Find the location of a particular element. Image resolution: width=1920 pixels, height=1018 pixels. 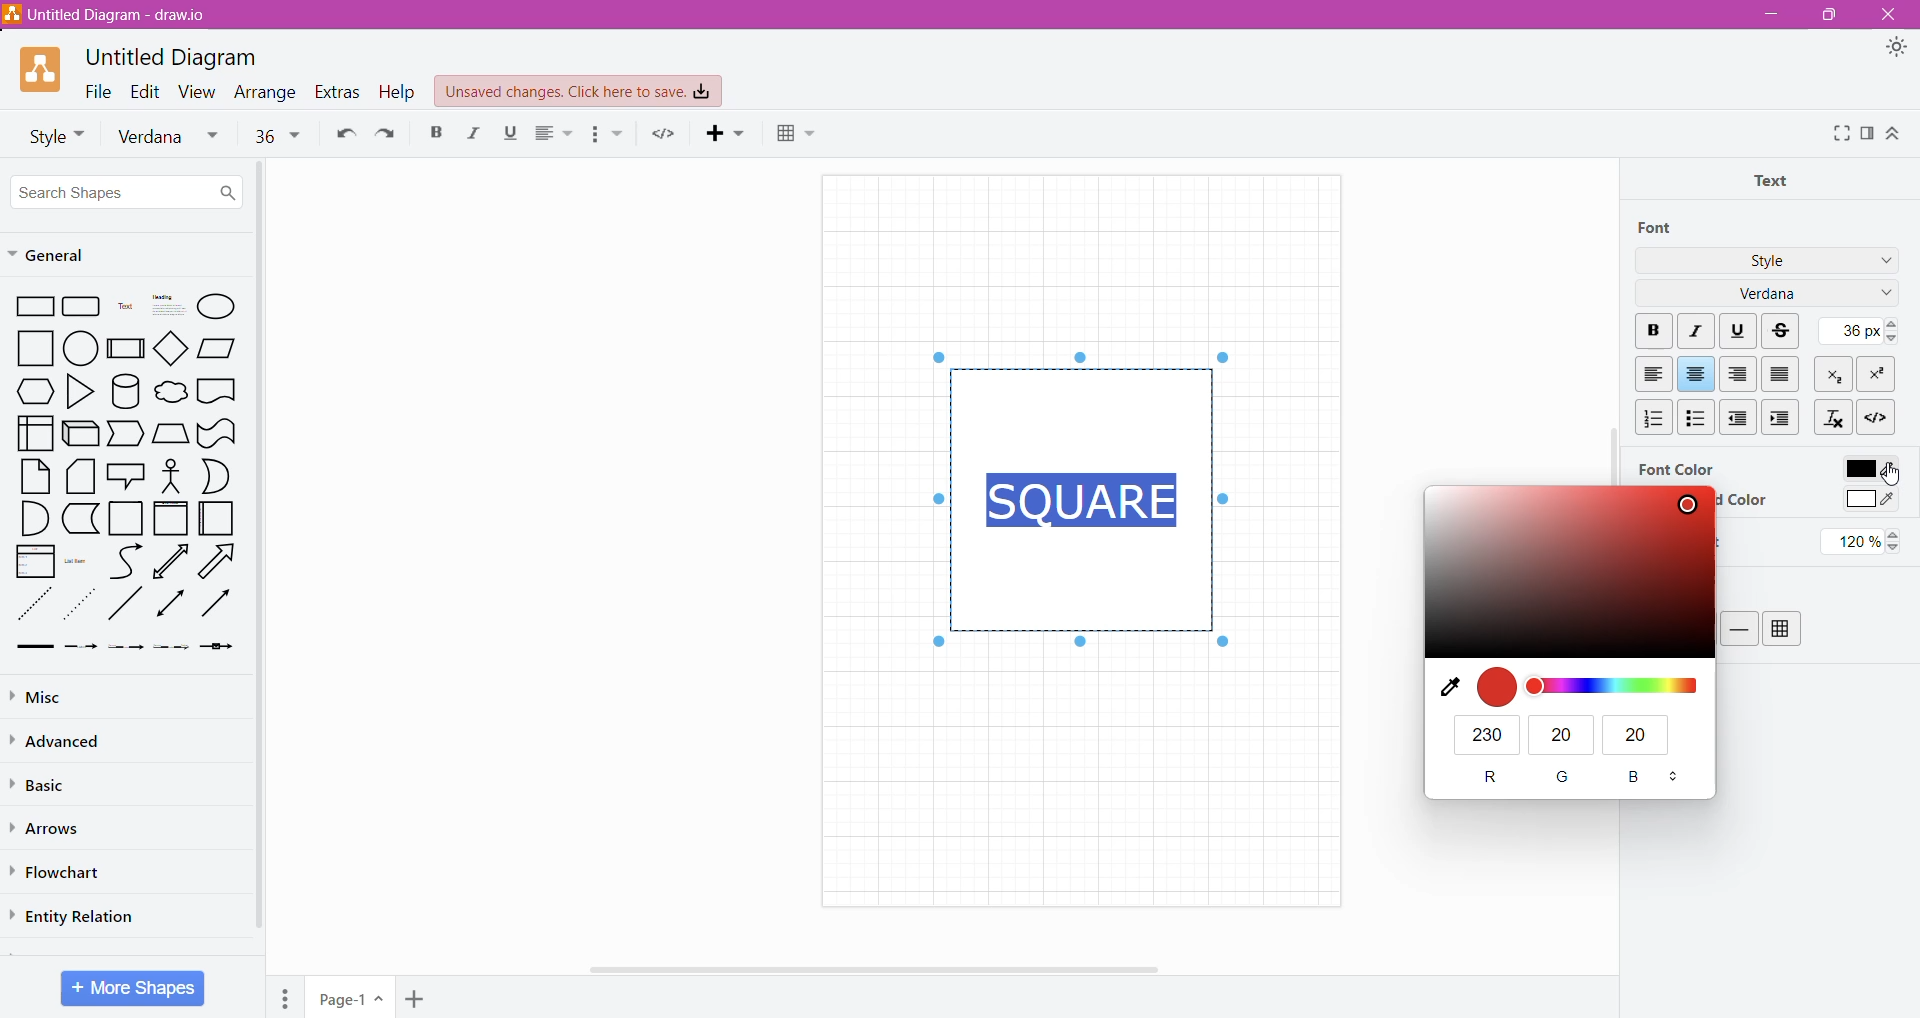

Font is located at coordinates (1657, 228).